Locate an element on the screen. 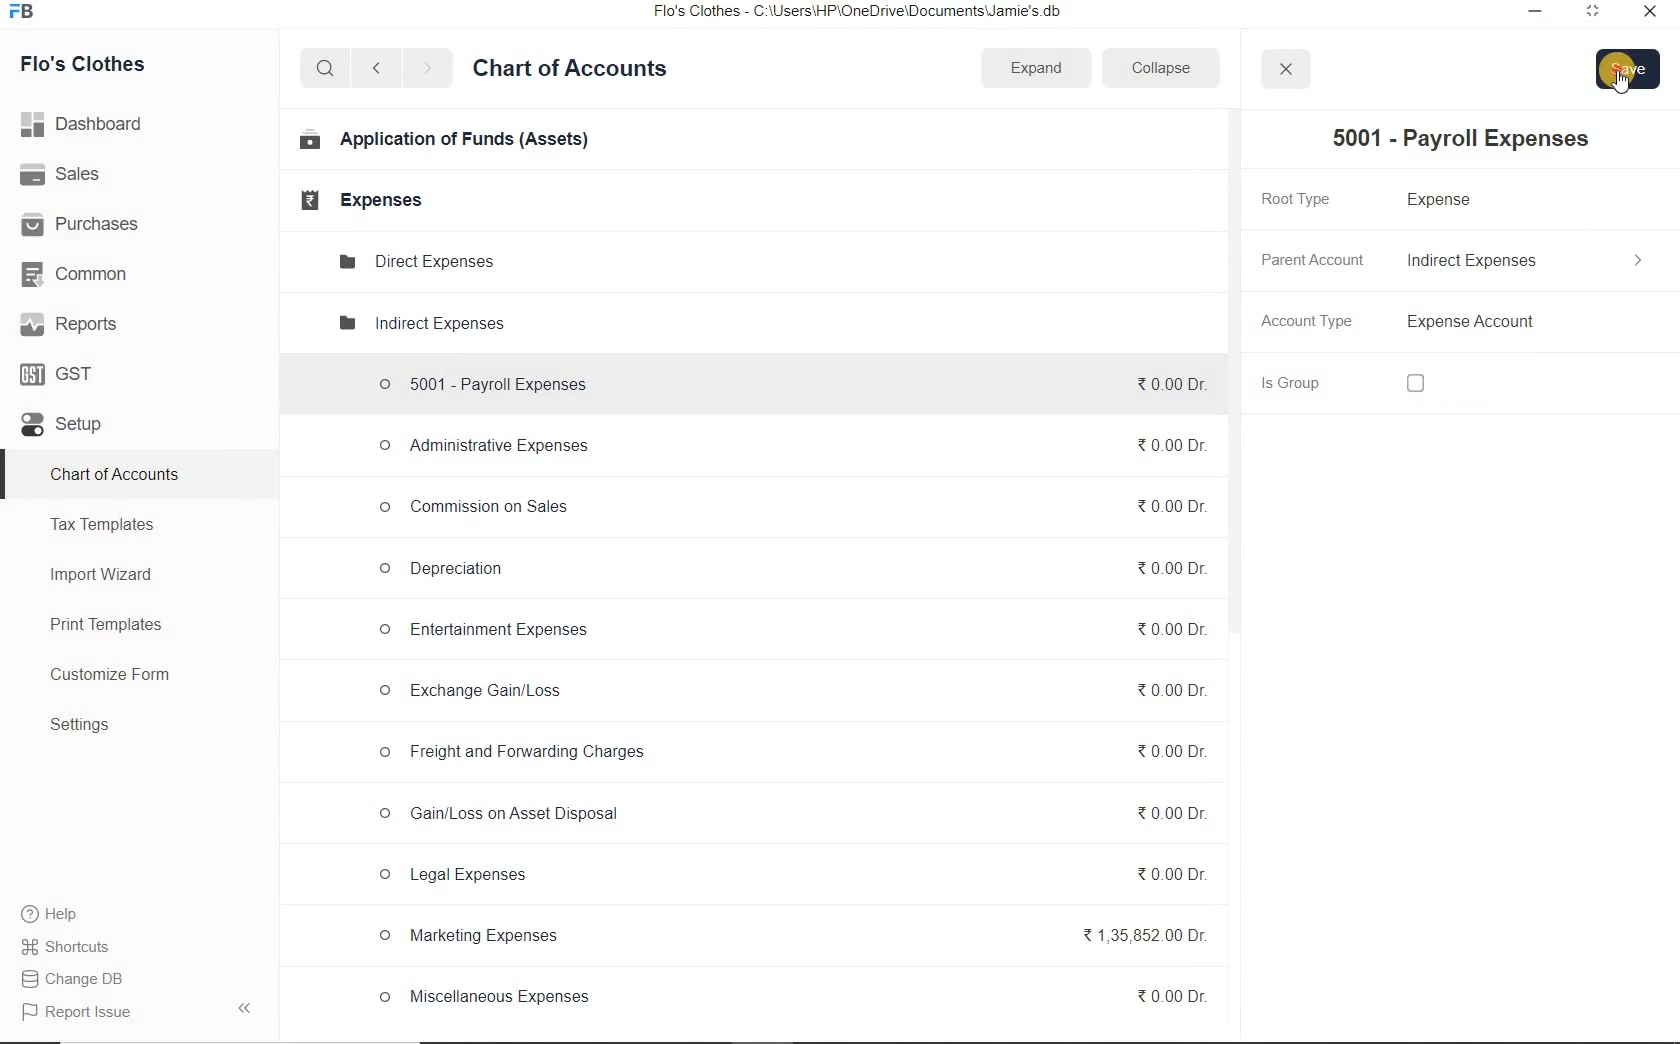 This screenshot has width=1680, height=1044. hide is located at coordinates (245, 1008).